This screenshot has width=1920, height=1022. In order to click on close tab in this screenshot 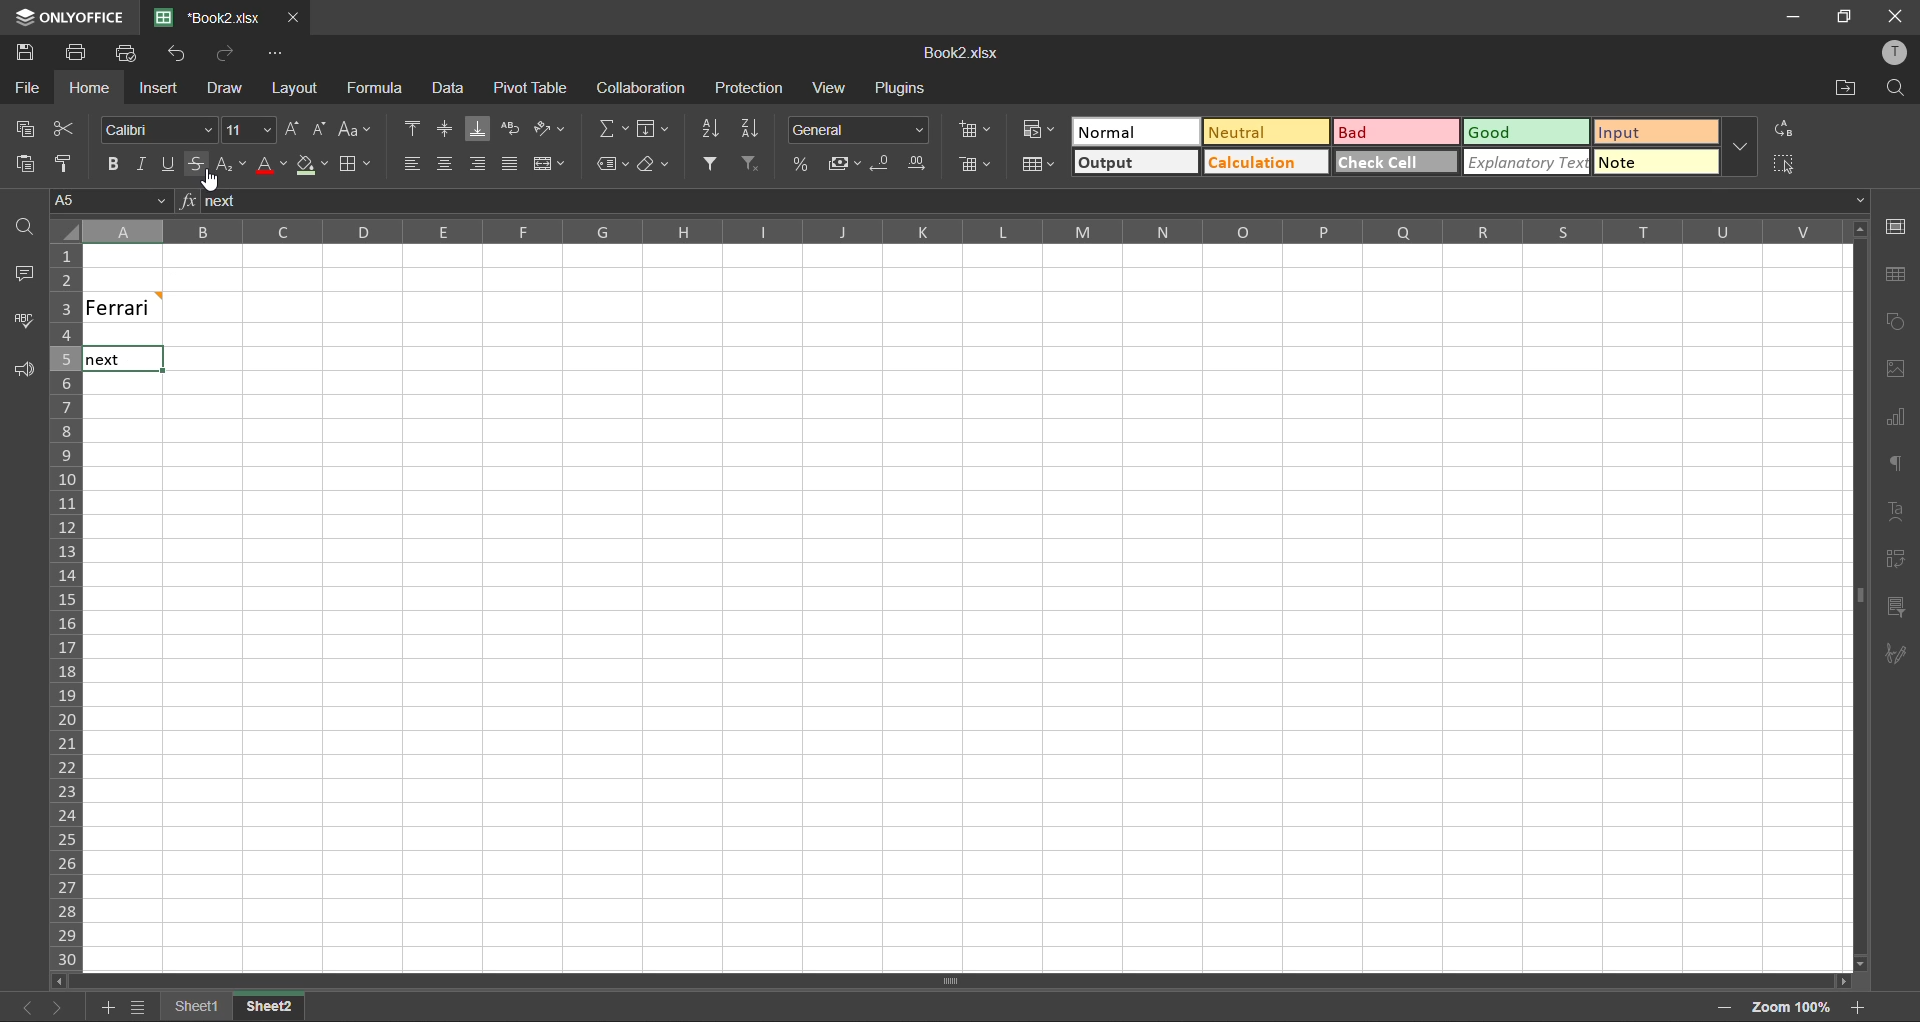, I will do `click(299, 19)`.